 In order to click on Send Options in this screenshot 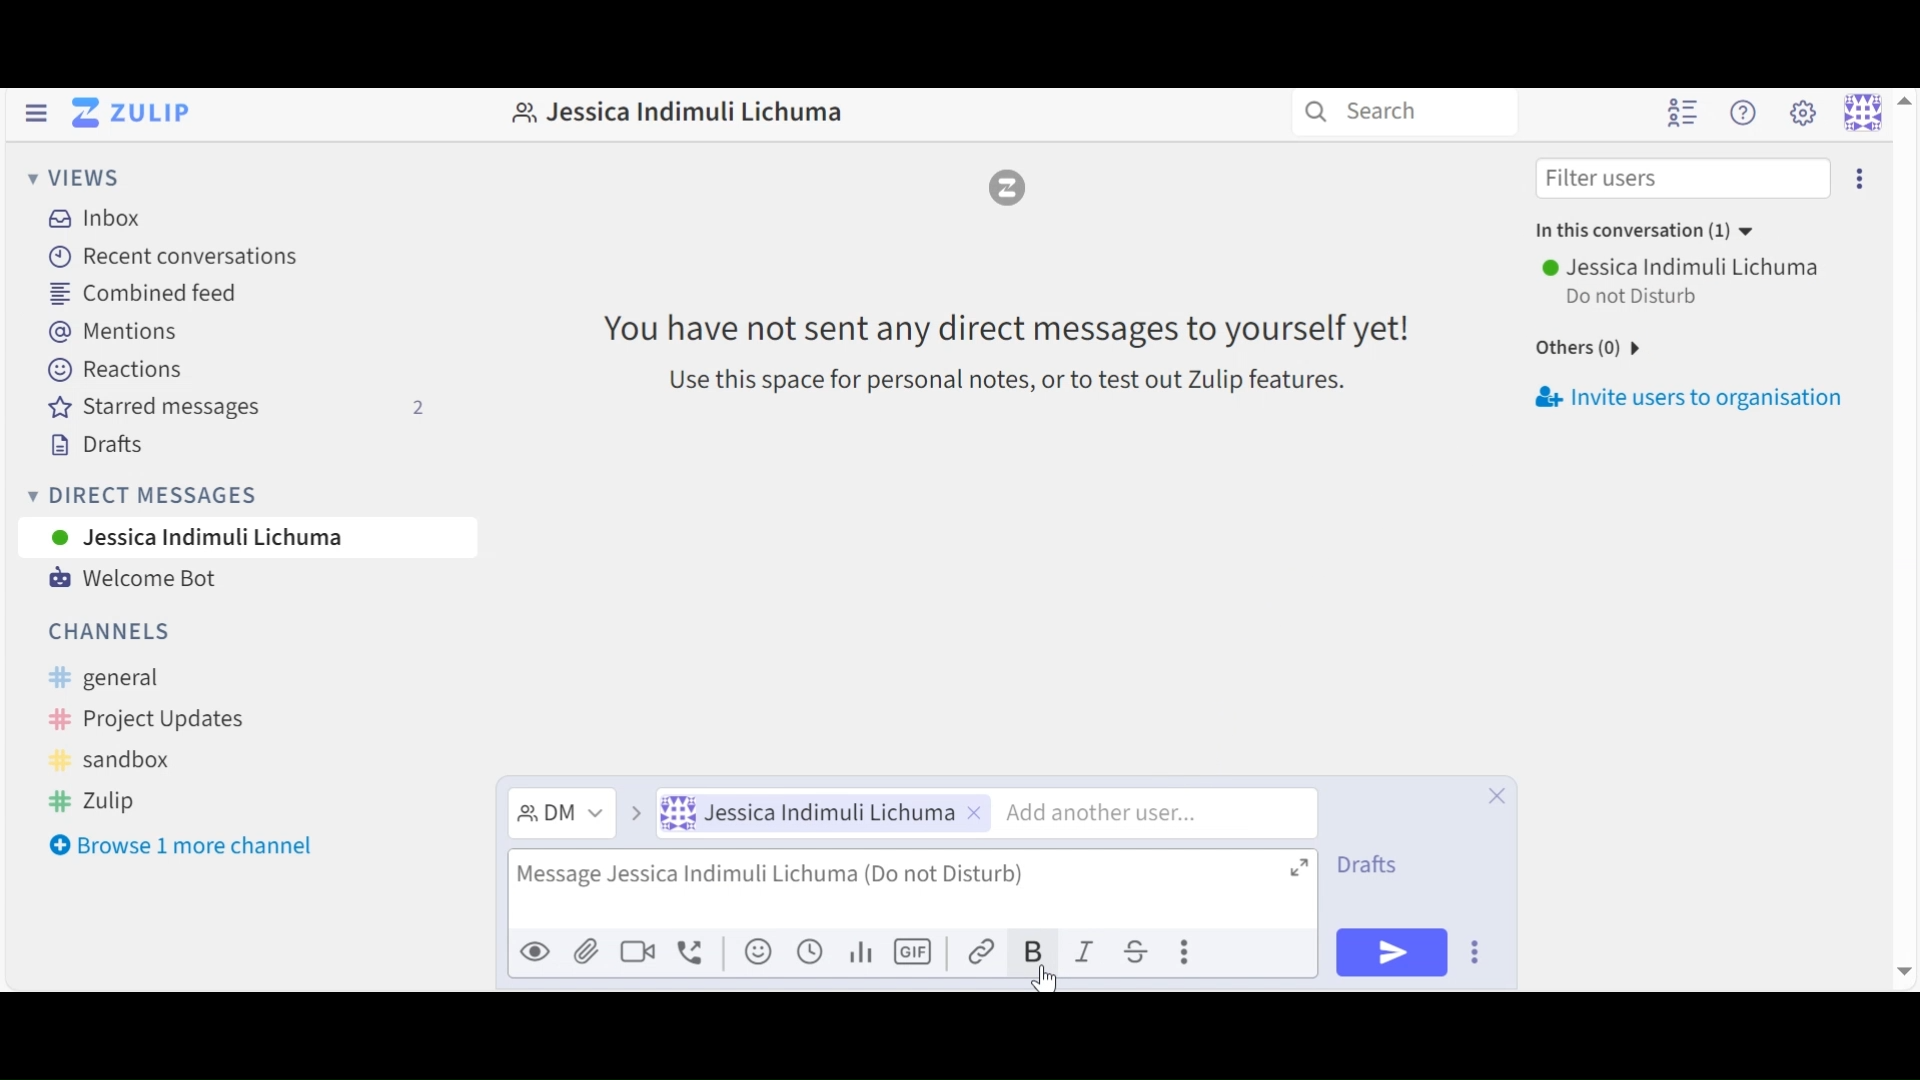, I will do `click(1478, 951)`.